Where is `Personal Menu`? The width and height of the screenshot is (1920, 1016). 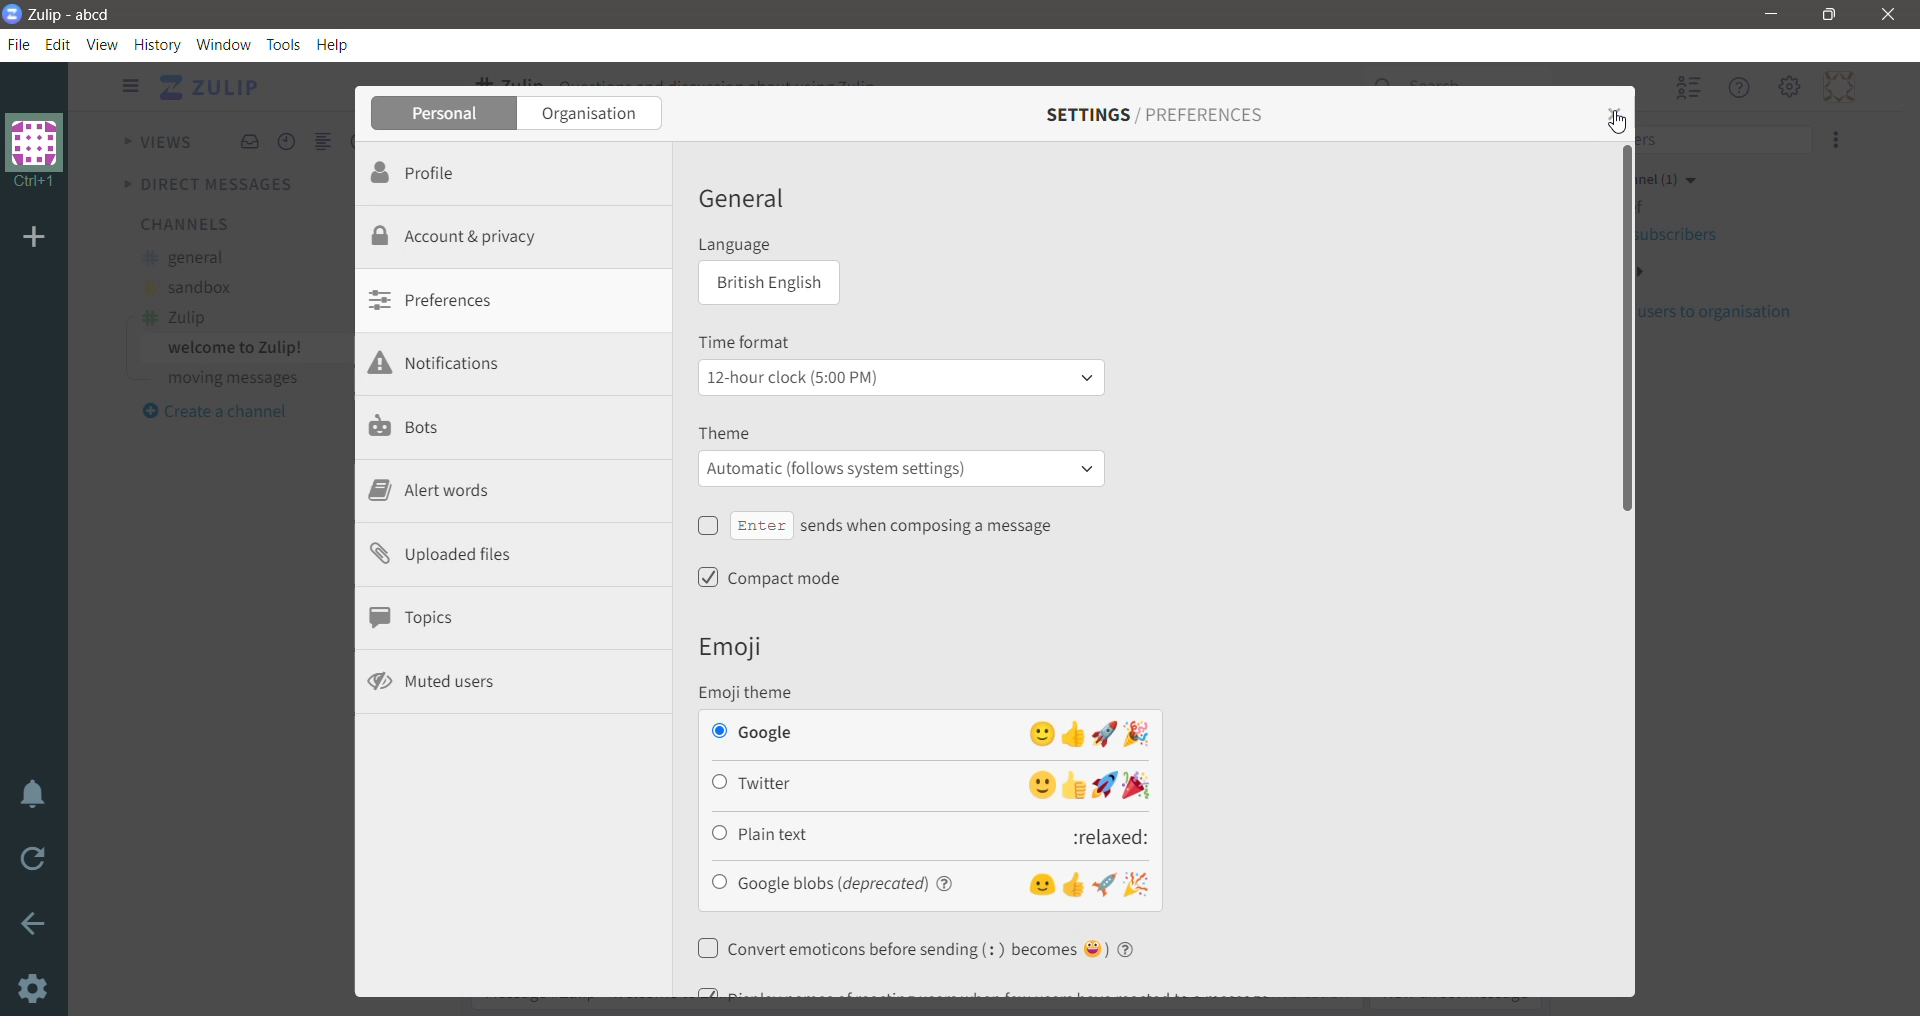
Personal Menu is located at coordinates (1841, 86).